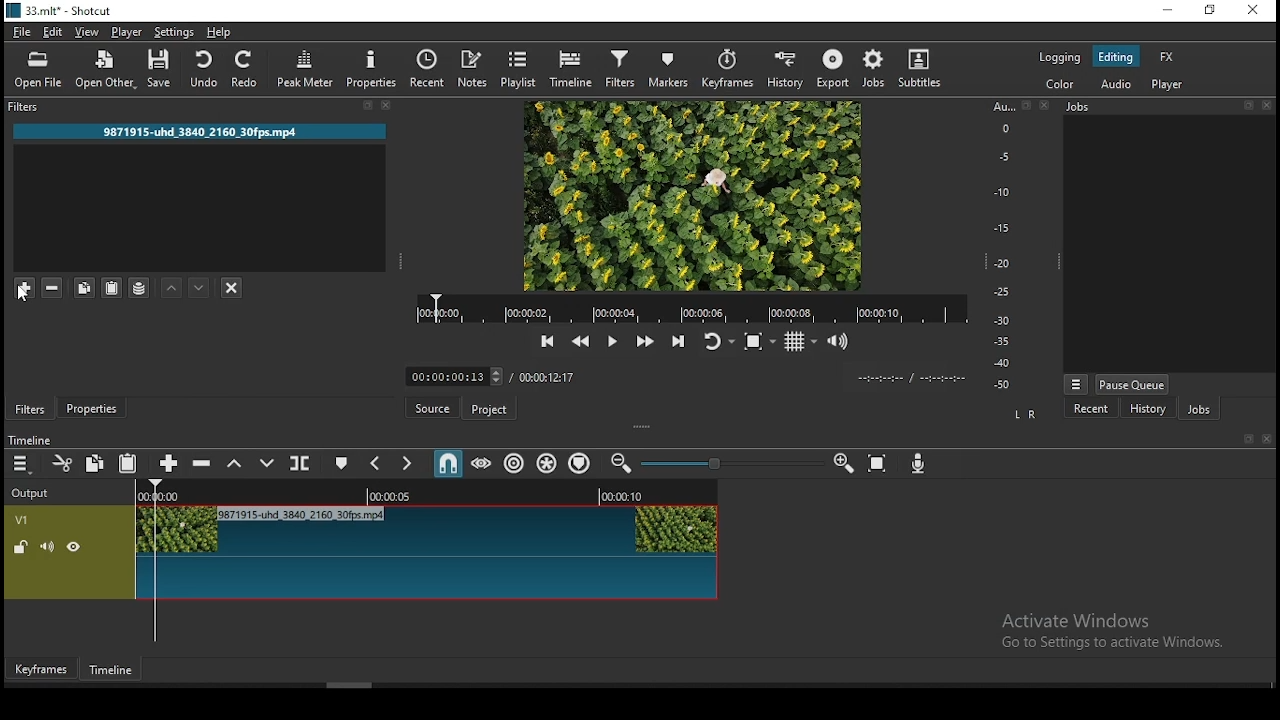  I want to click on play quickly forwards, so click(646, 340).